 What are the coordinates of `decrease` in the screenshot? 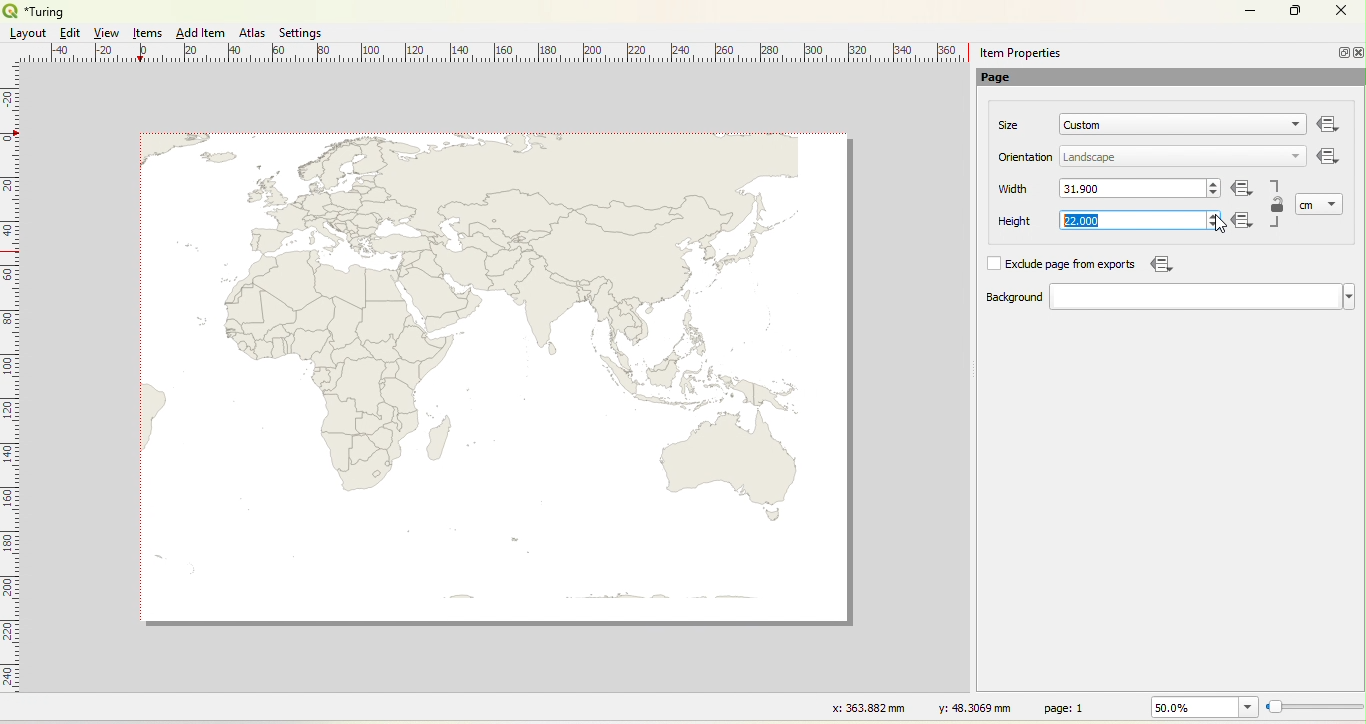 It's located at (1213, 194).